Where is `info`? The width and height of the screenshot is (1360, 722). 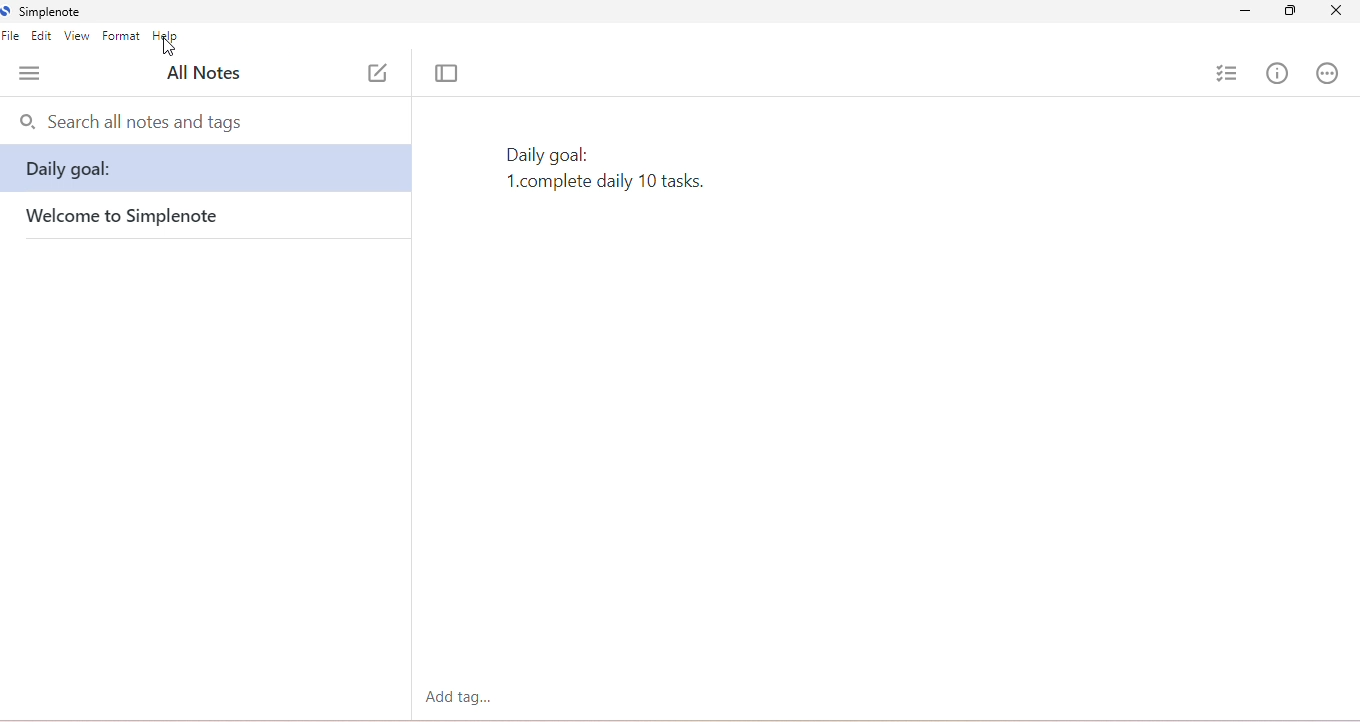
info is located at coordinates (1276, 72).